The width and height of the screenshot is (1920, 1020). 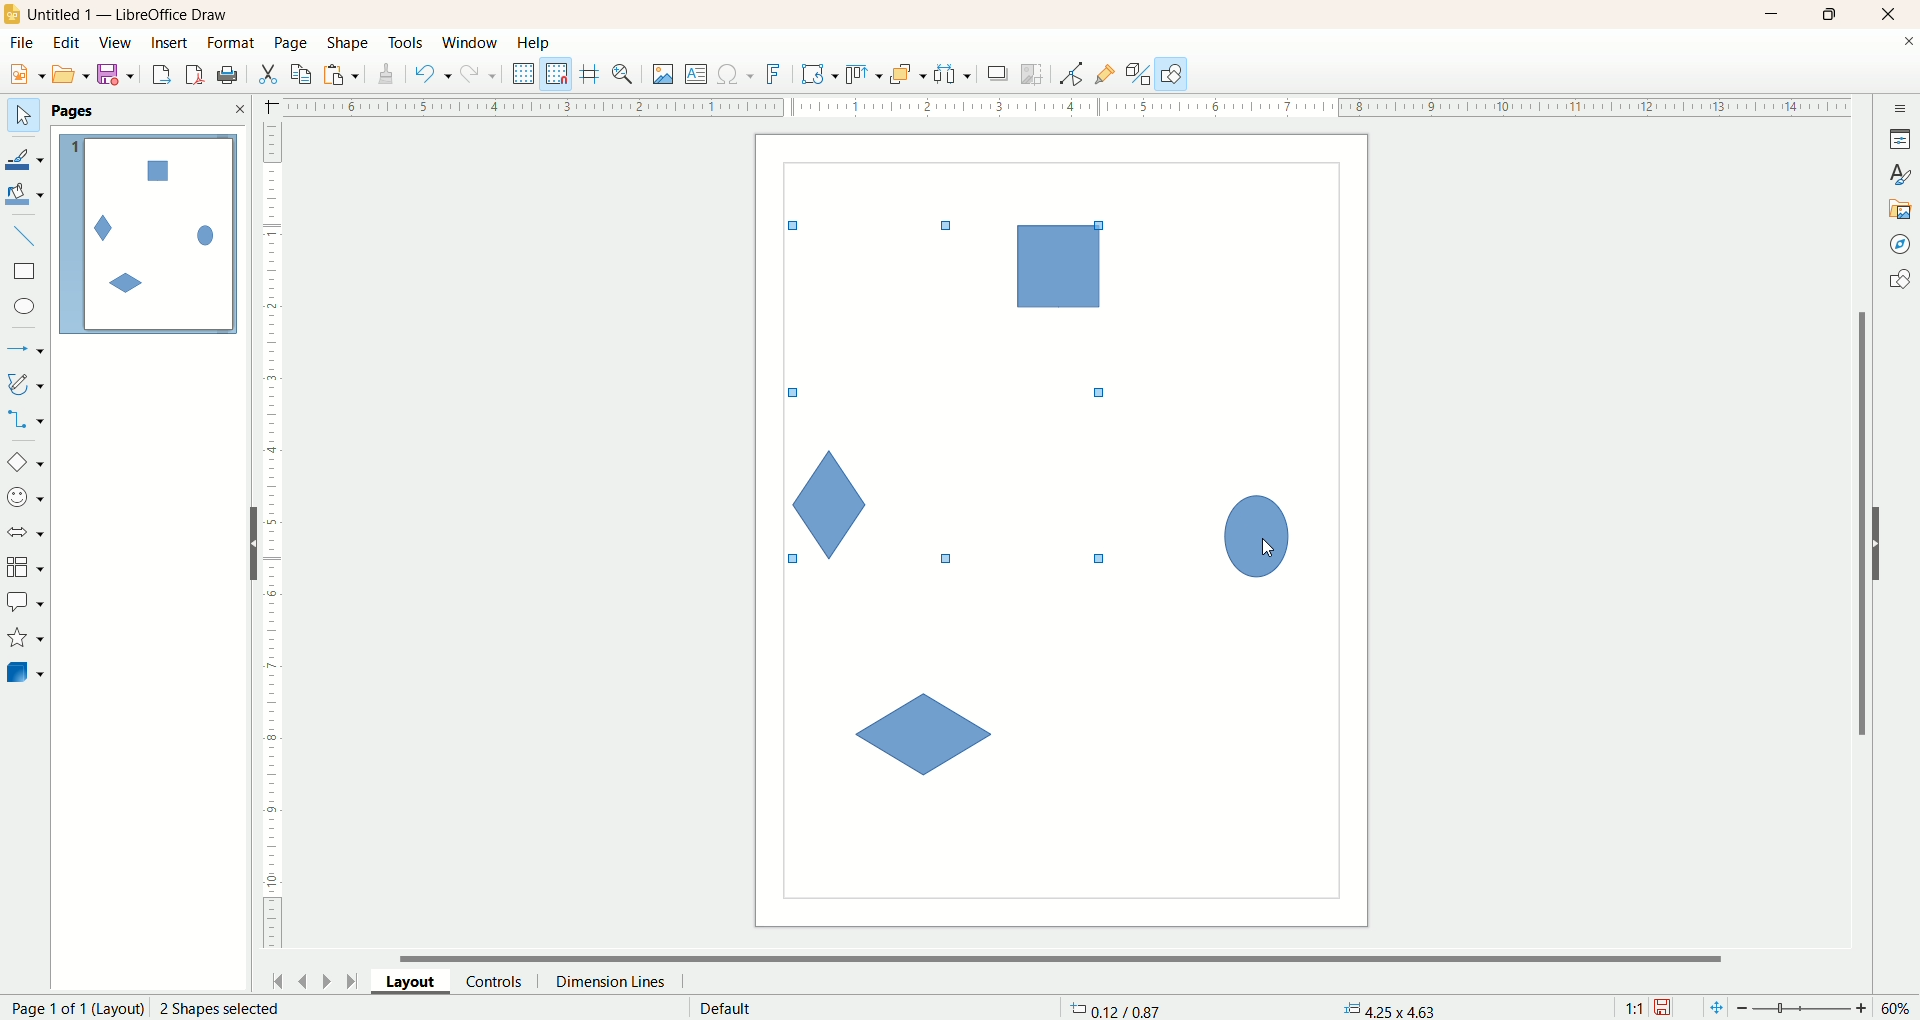 I want to click on flowchart, so click(x=26, y=568).